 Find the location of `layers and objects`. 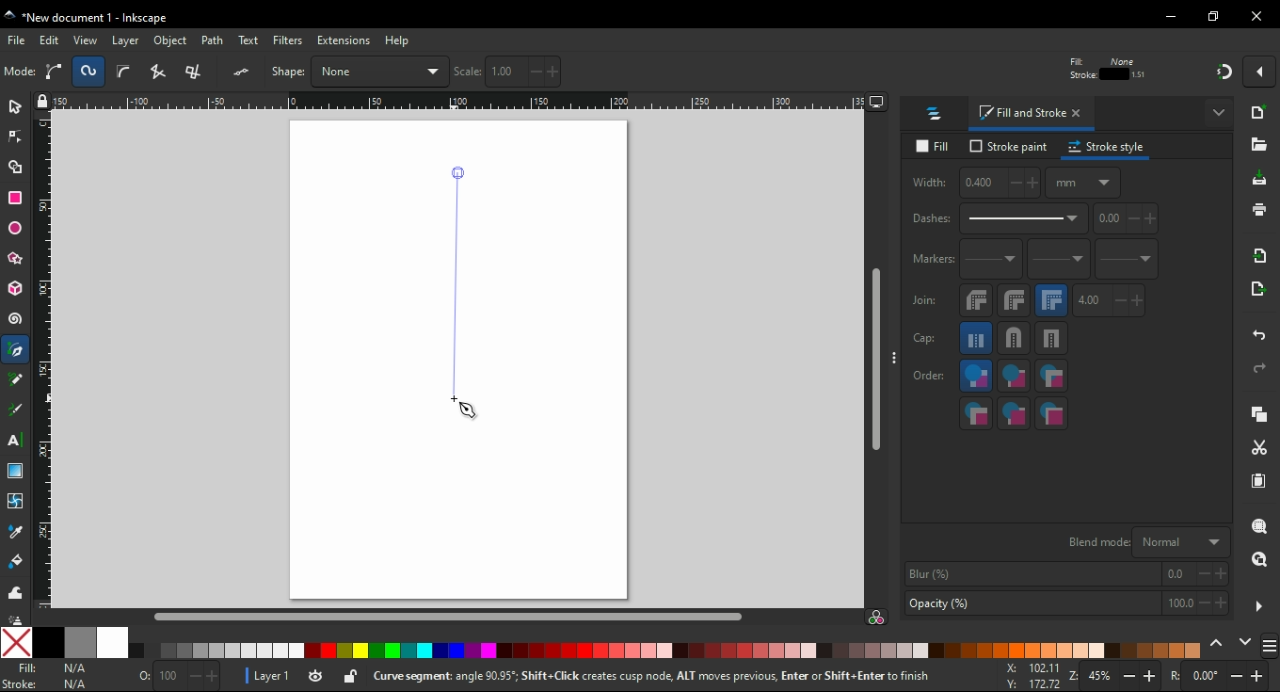

layers and objects is located at coordinates (935, 113).